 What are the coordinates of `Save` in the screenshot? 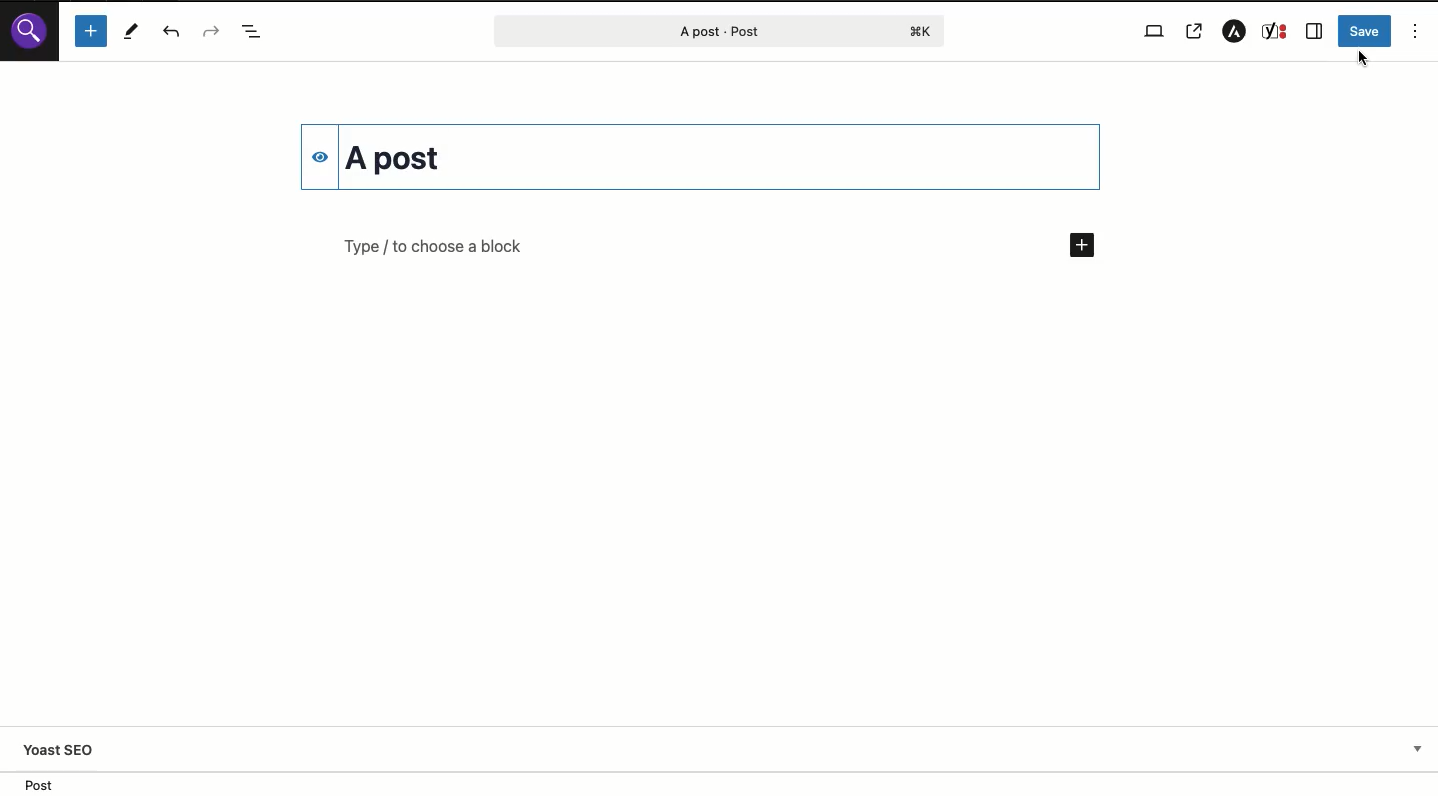 It's located at (1365, 30).